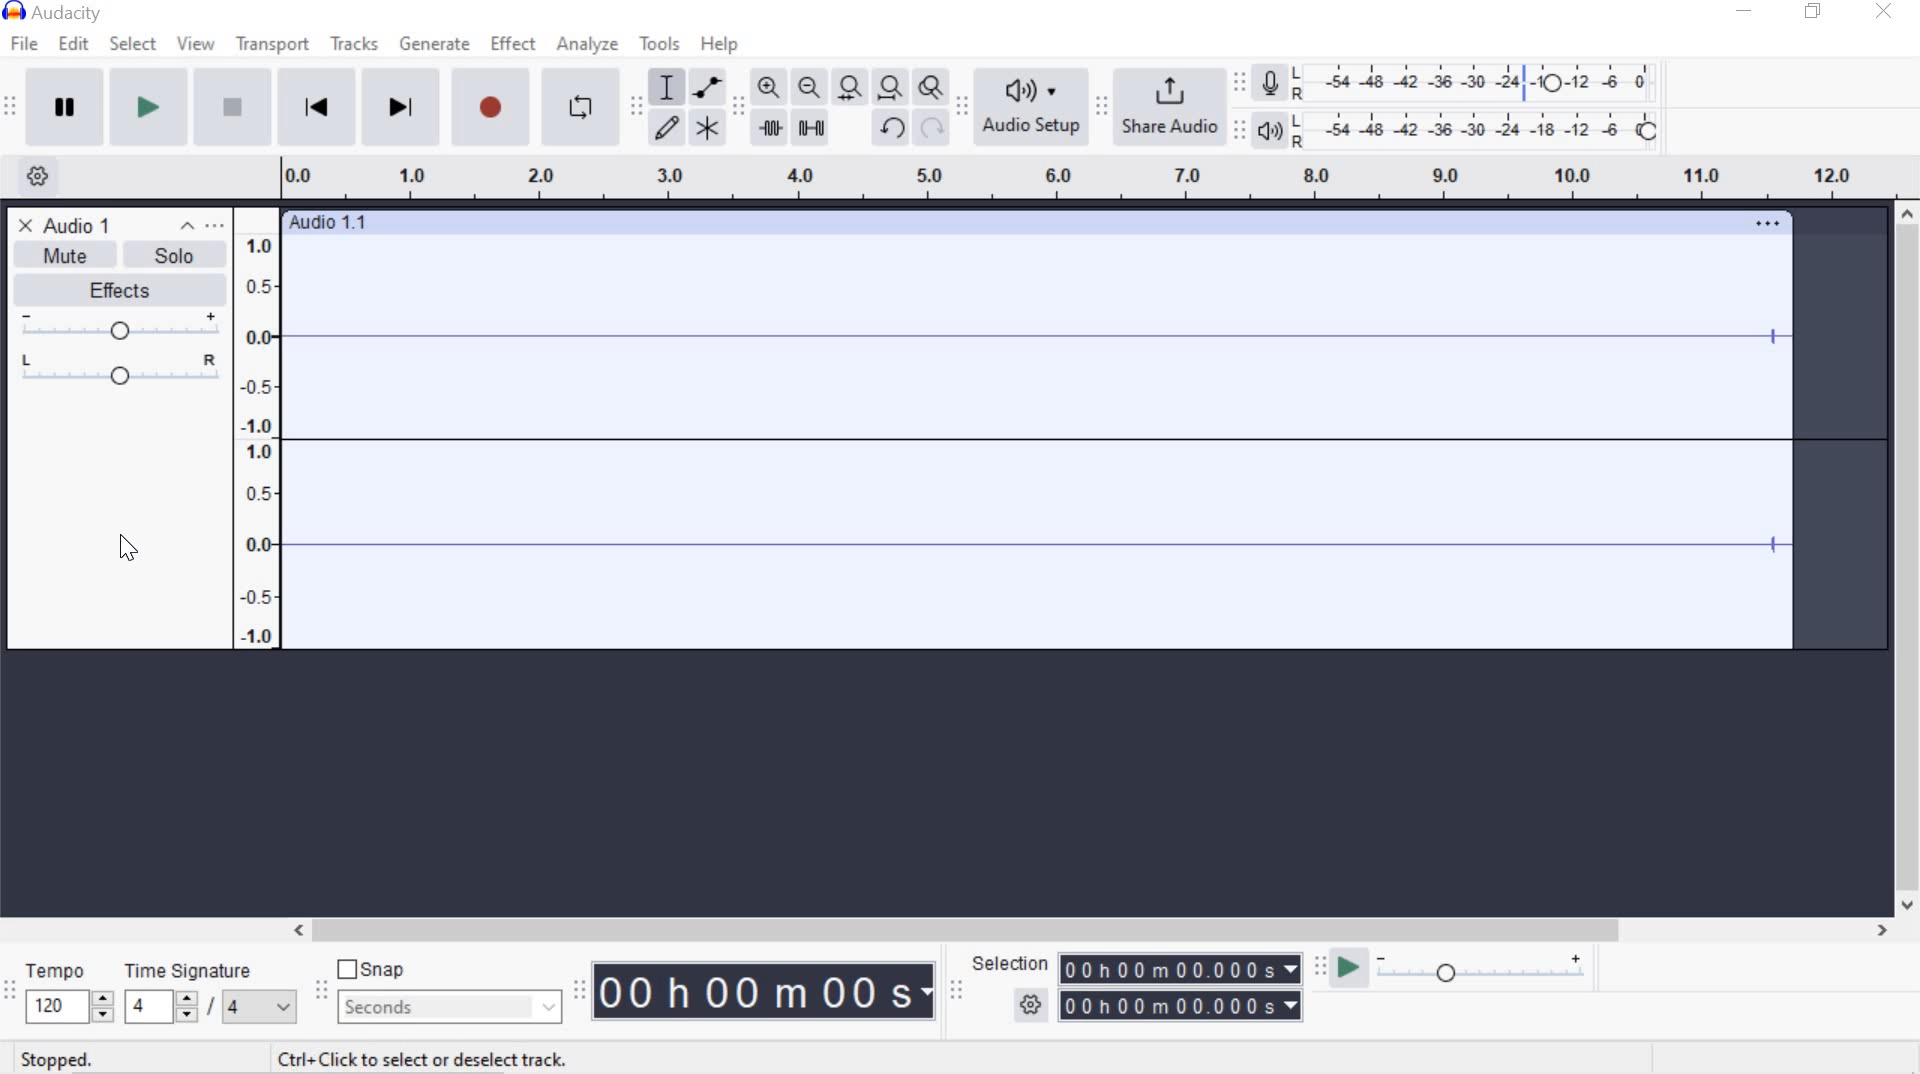 The image size is (1920, 1074). Describe the element at coordinates (119, 524) in the screenshot. I see `Select or Deselect Track` at that location.